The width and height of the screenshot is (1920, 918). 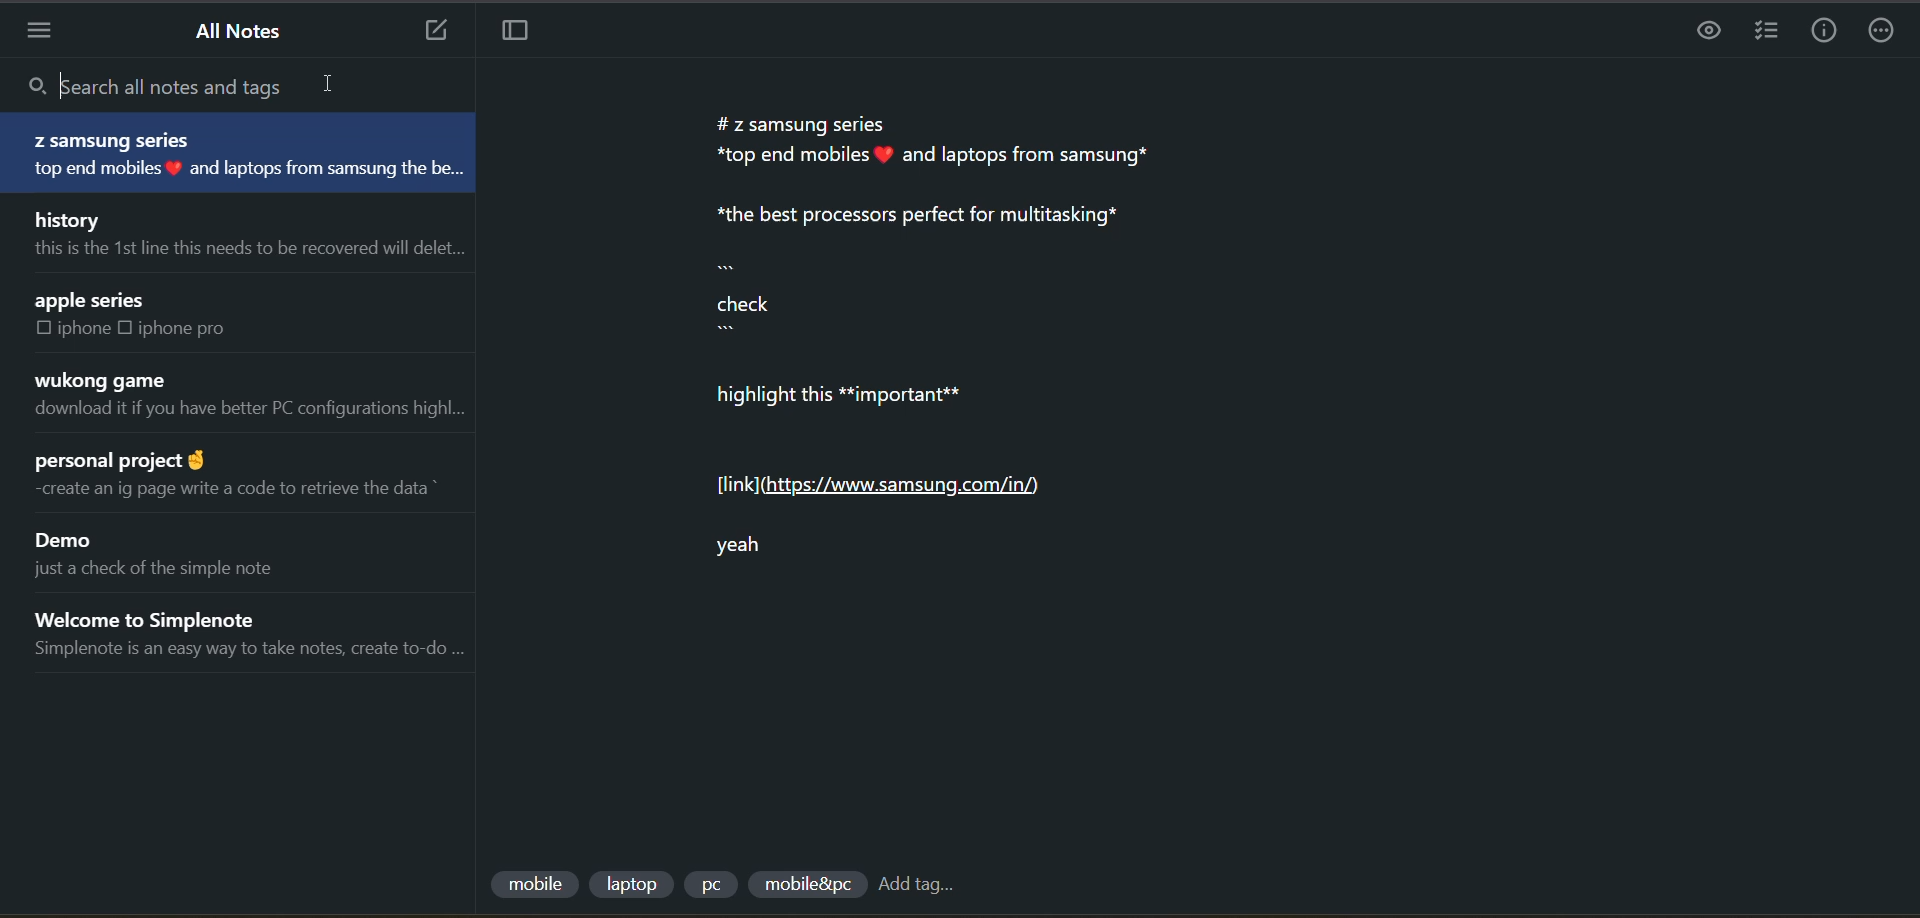 I want to click on Welcome to Simplenote, so click(x=163, y=615).